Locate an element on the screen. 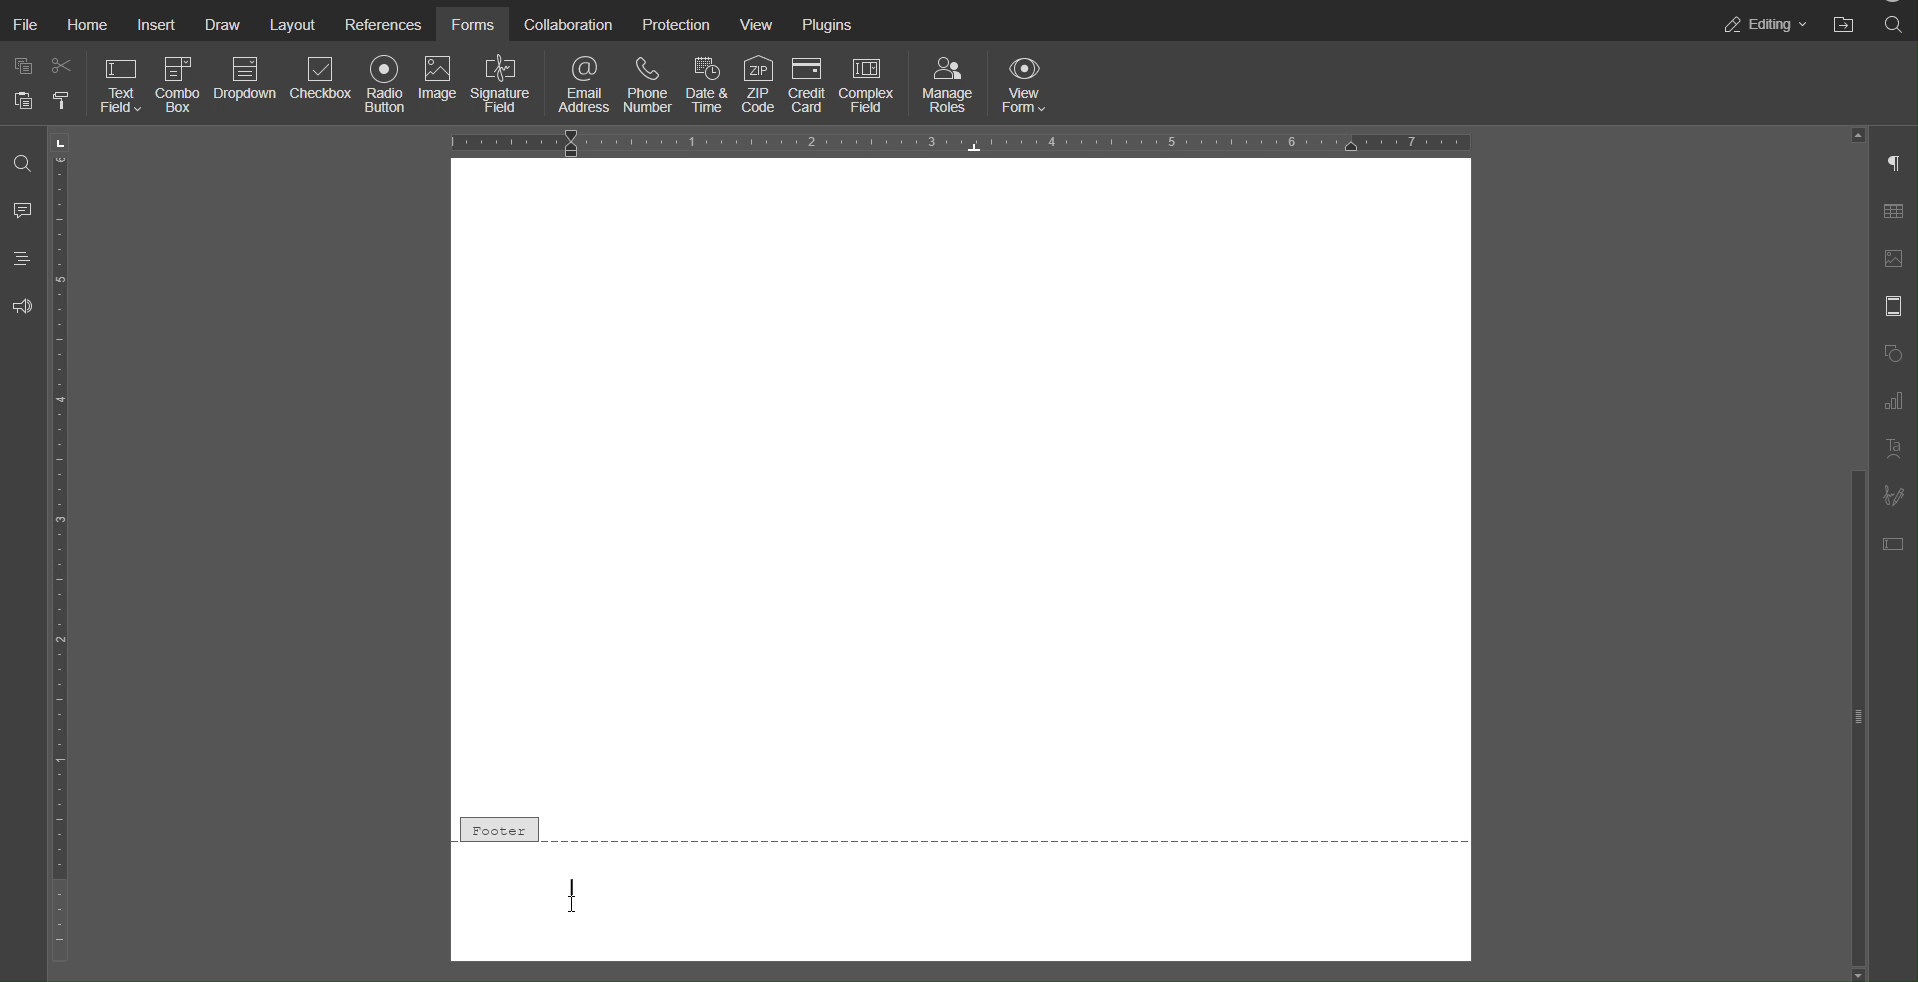  Date & Time is located at coordinates (708, 83).